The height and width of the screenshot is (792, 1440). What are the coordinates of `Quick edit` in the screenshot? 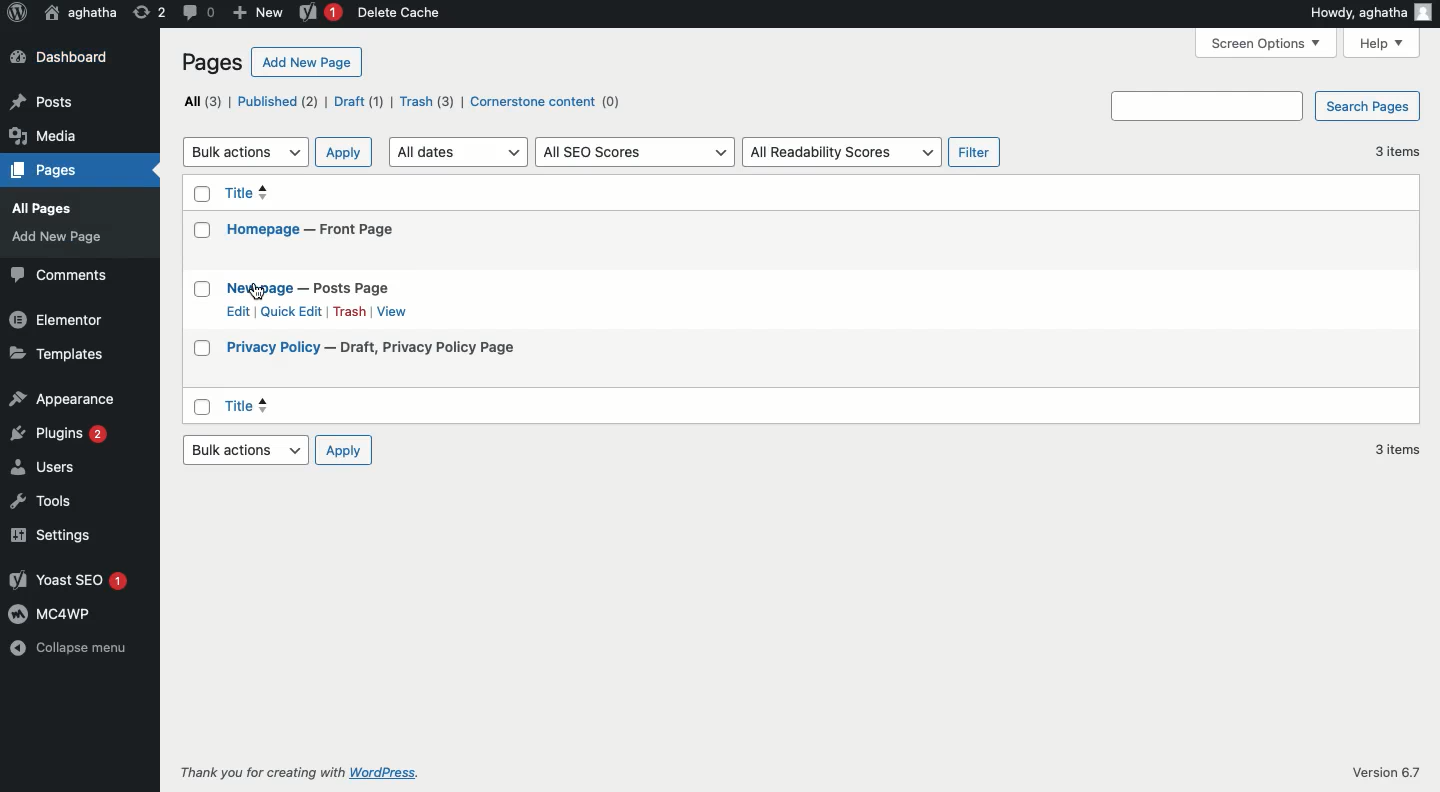 It's located at (291, 311).